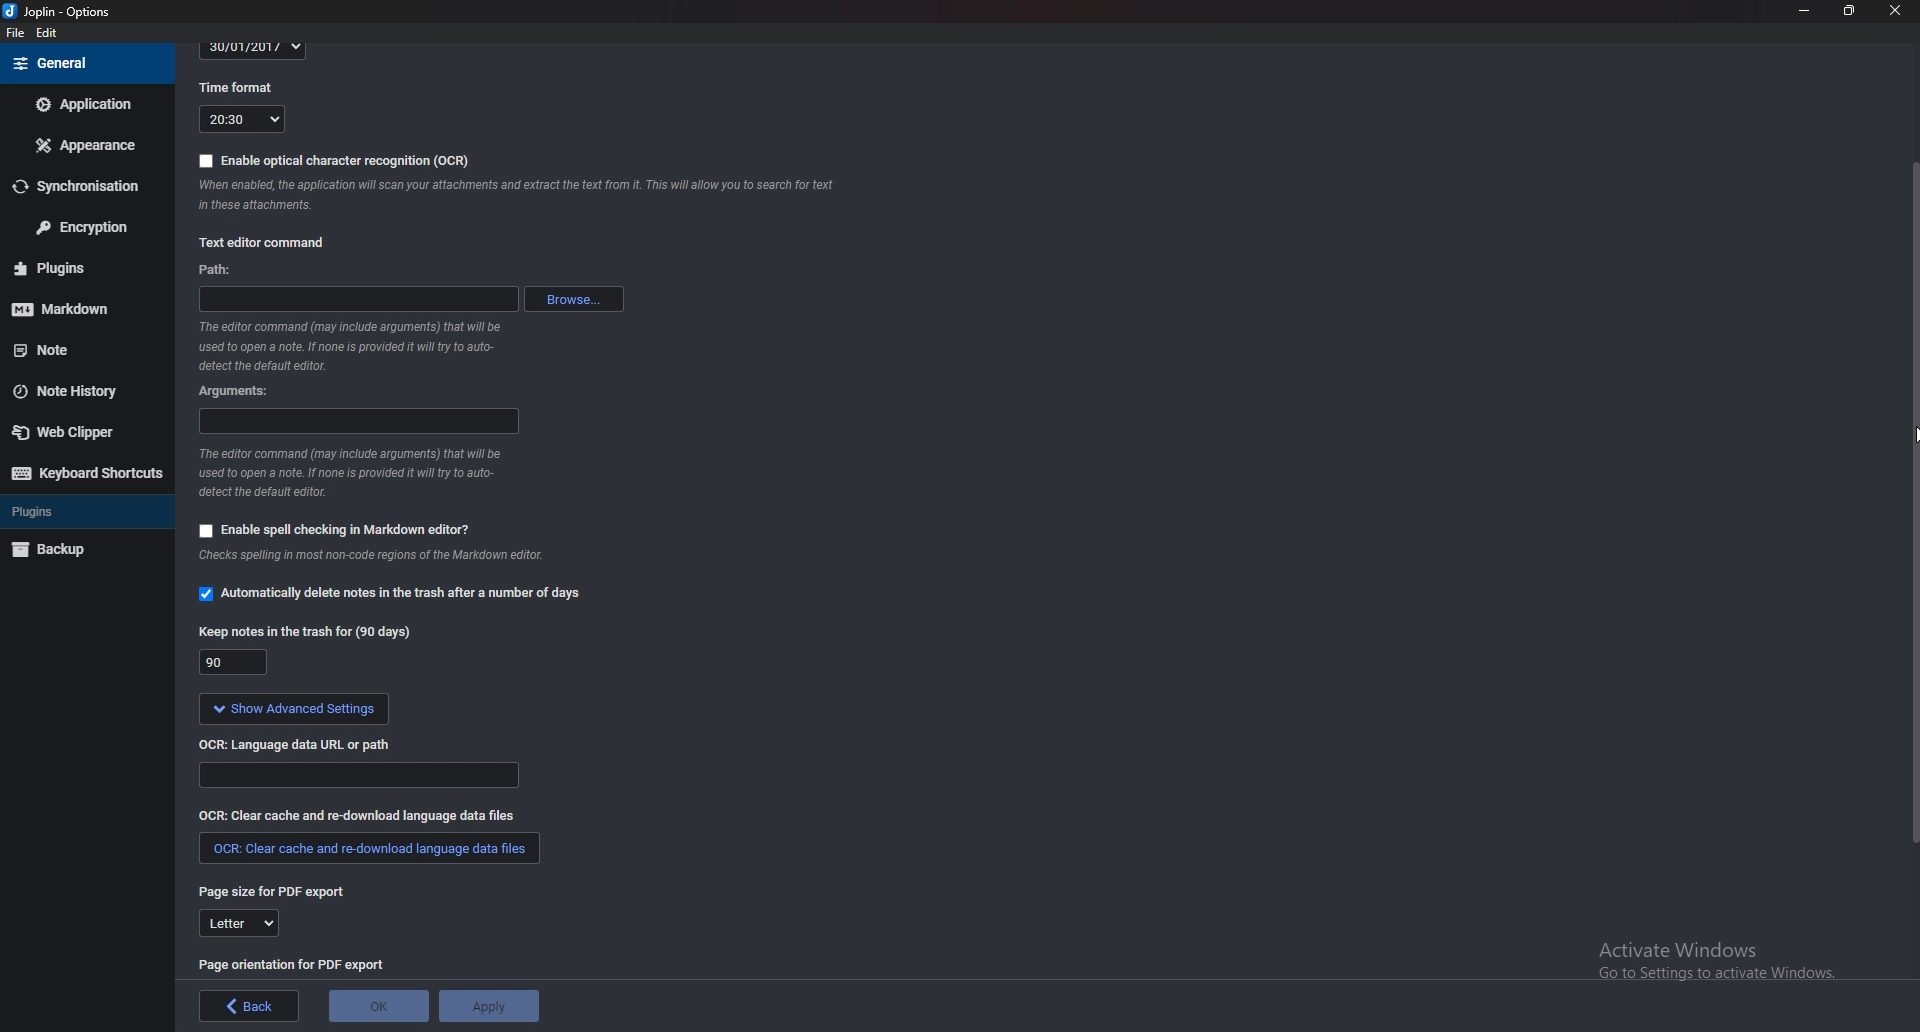 This screenshot has height=1032, width=1920. Describe the element at coordinates (1715, 971) in the screenshot. I see `activate windows` at that location.